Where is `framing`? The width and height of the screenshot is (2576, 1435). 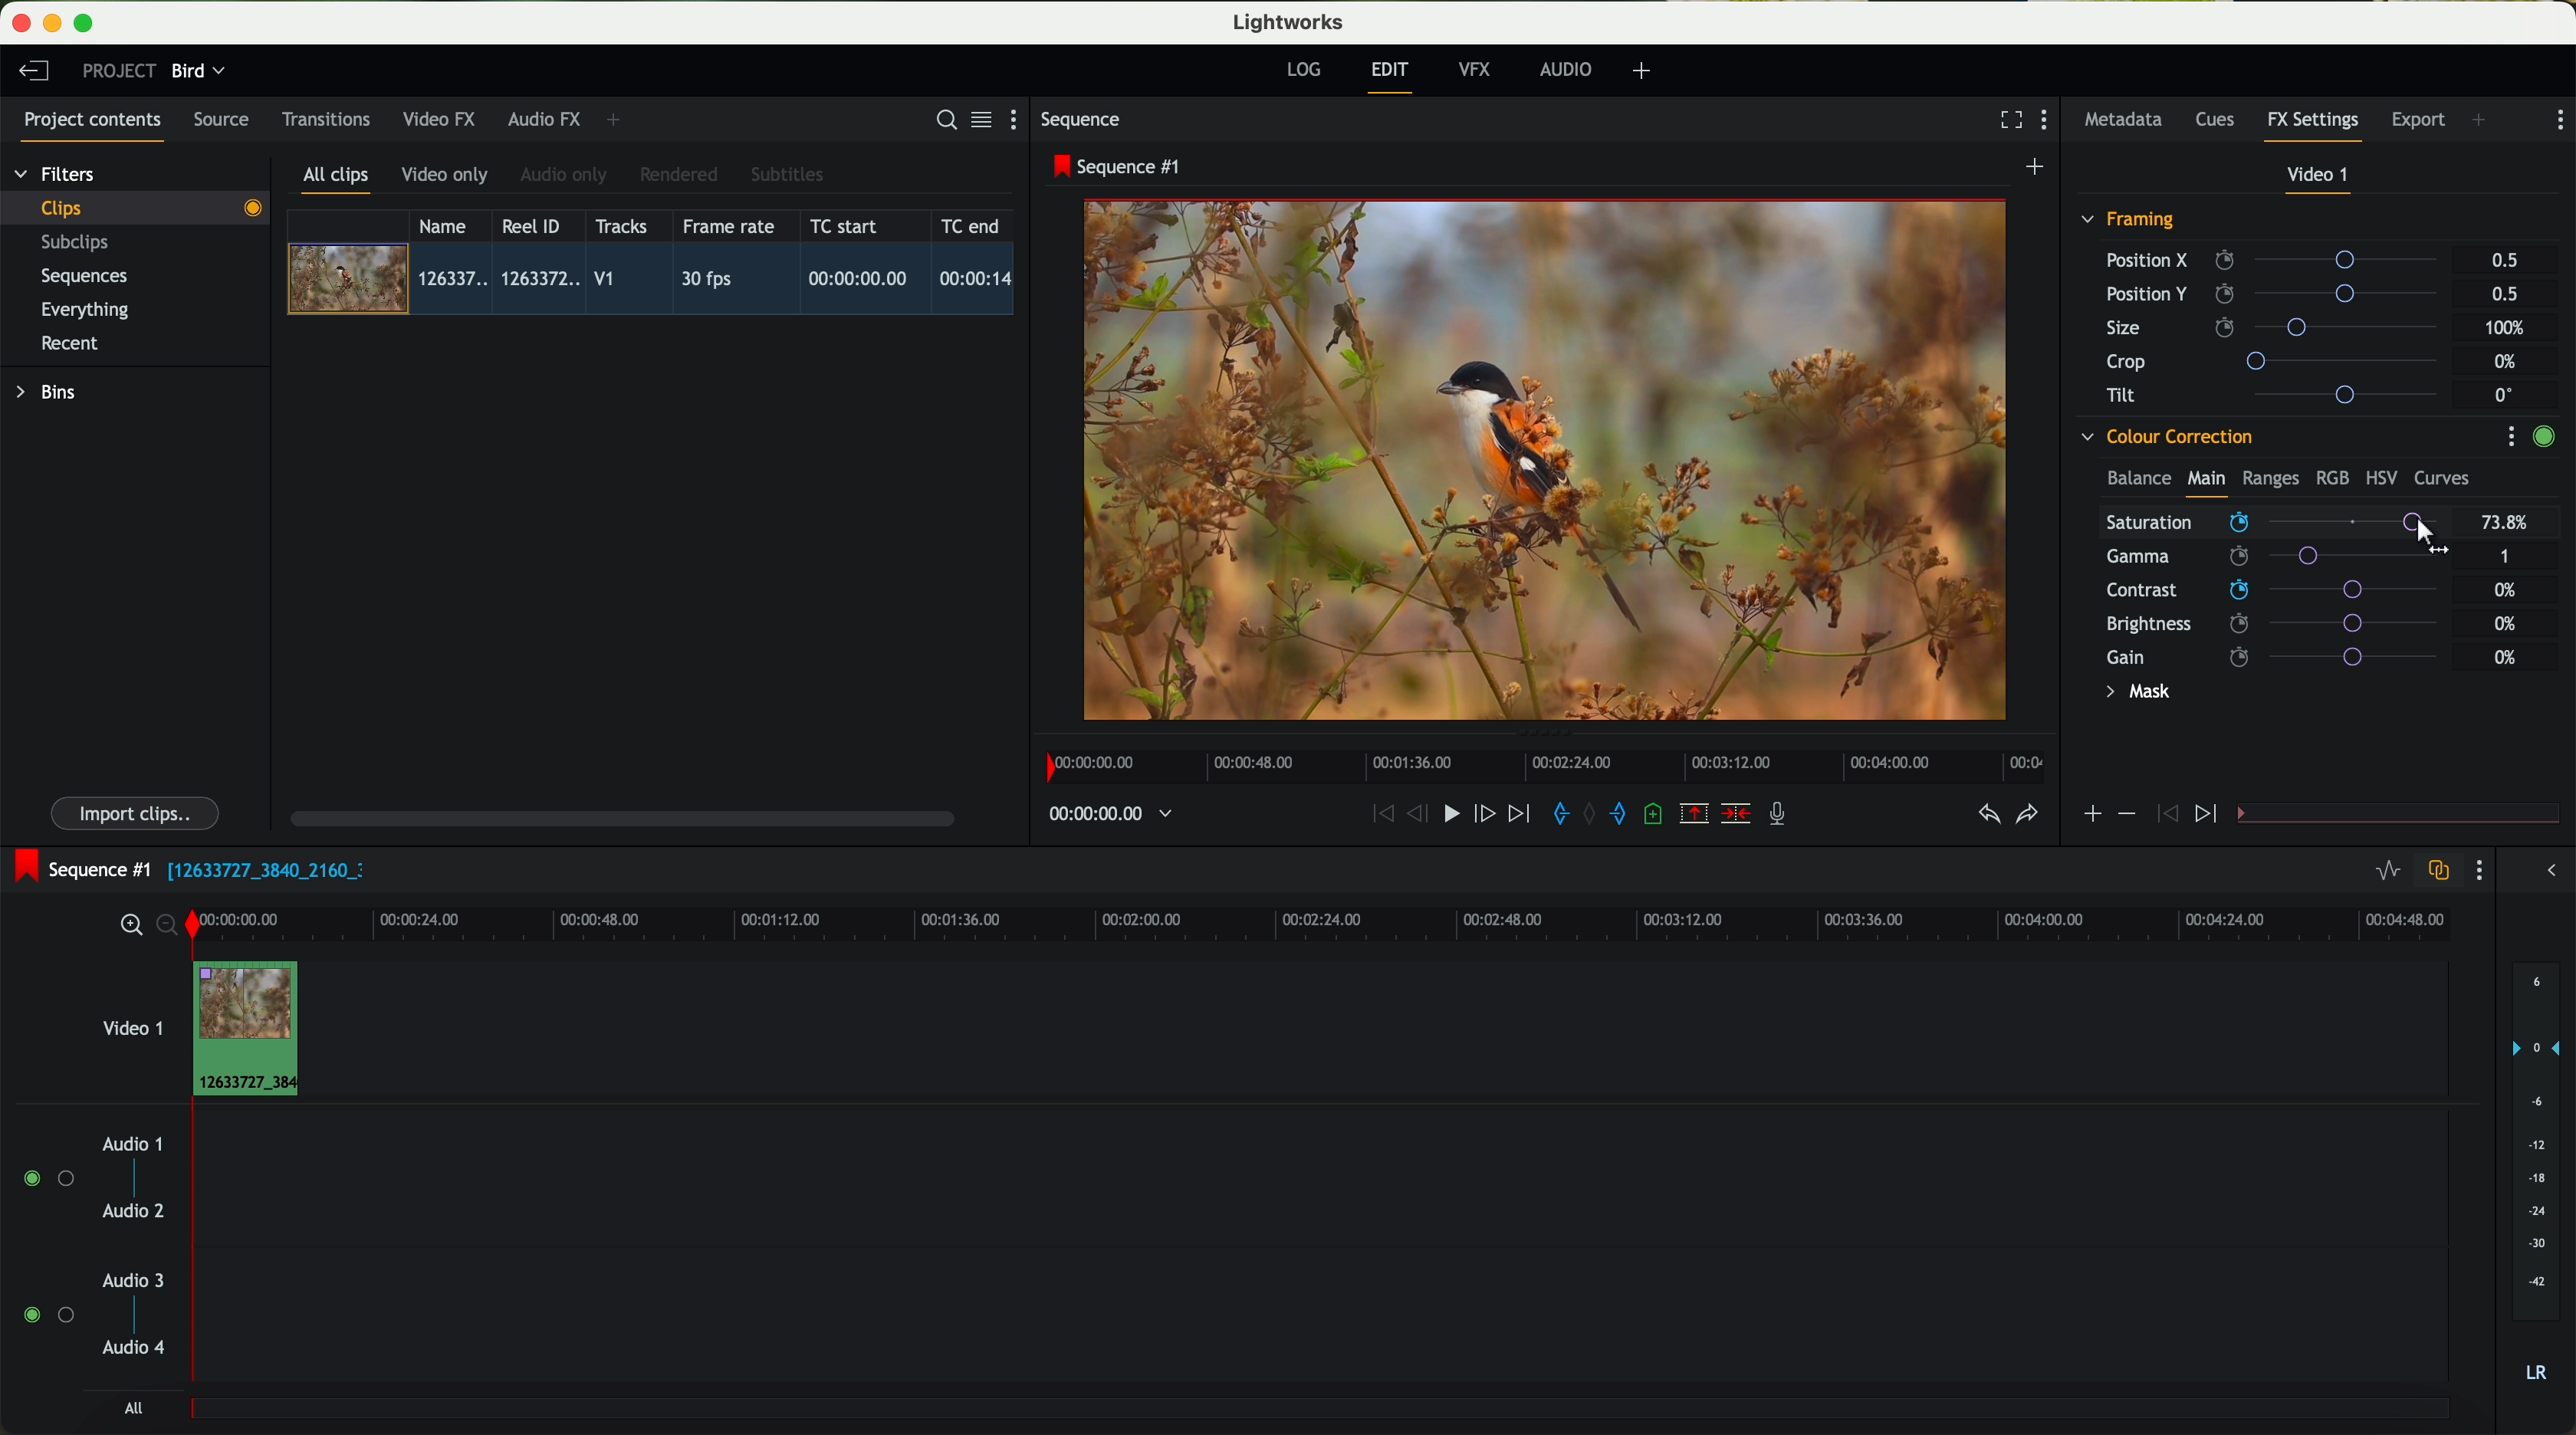 framing is located at coordinates (2129, 222).